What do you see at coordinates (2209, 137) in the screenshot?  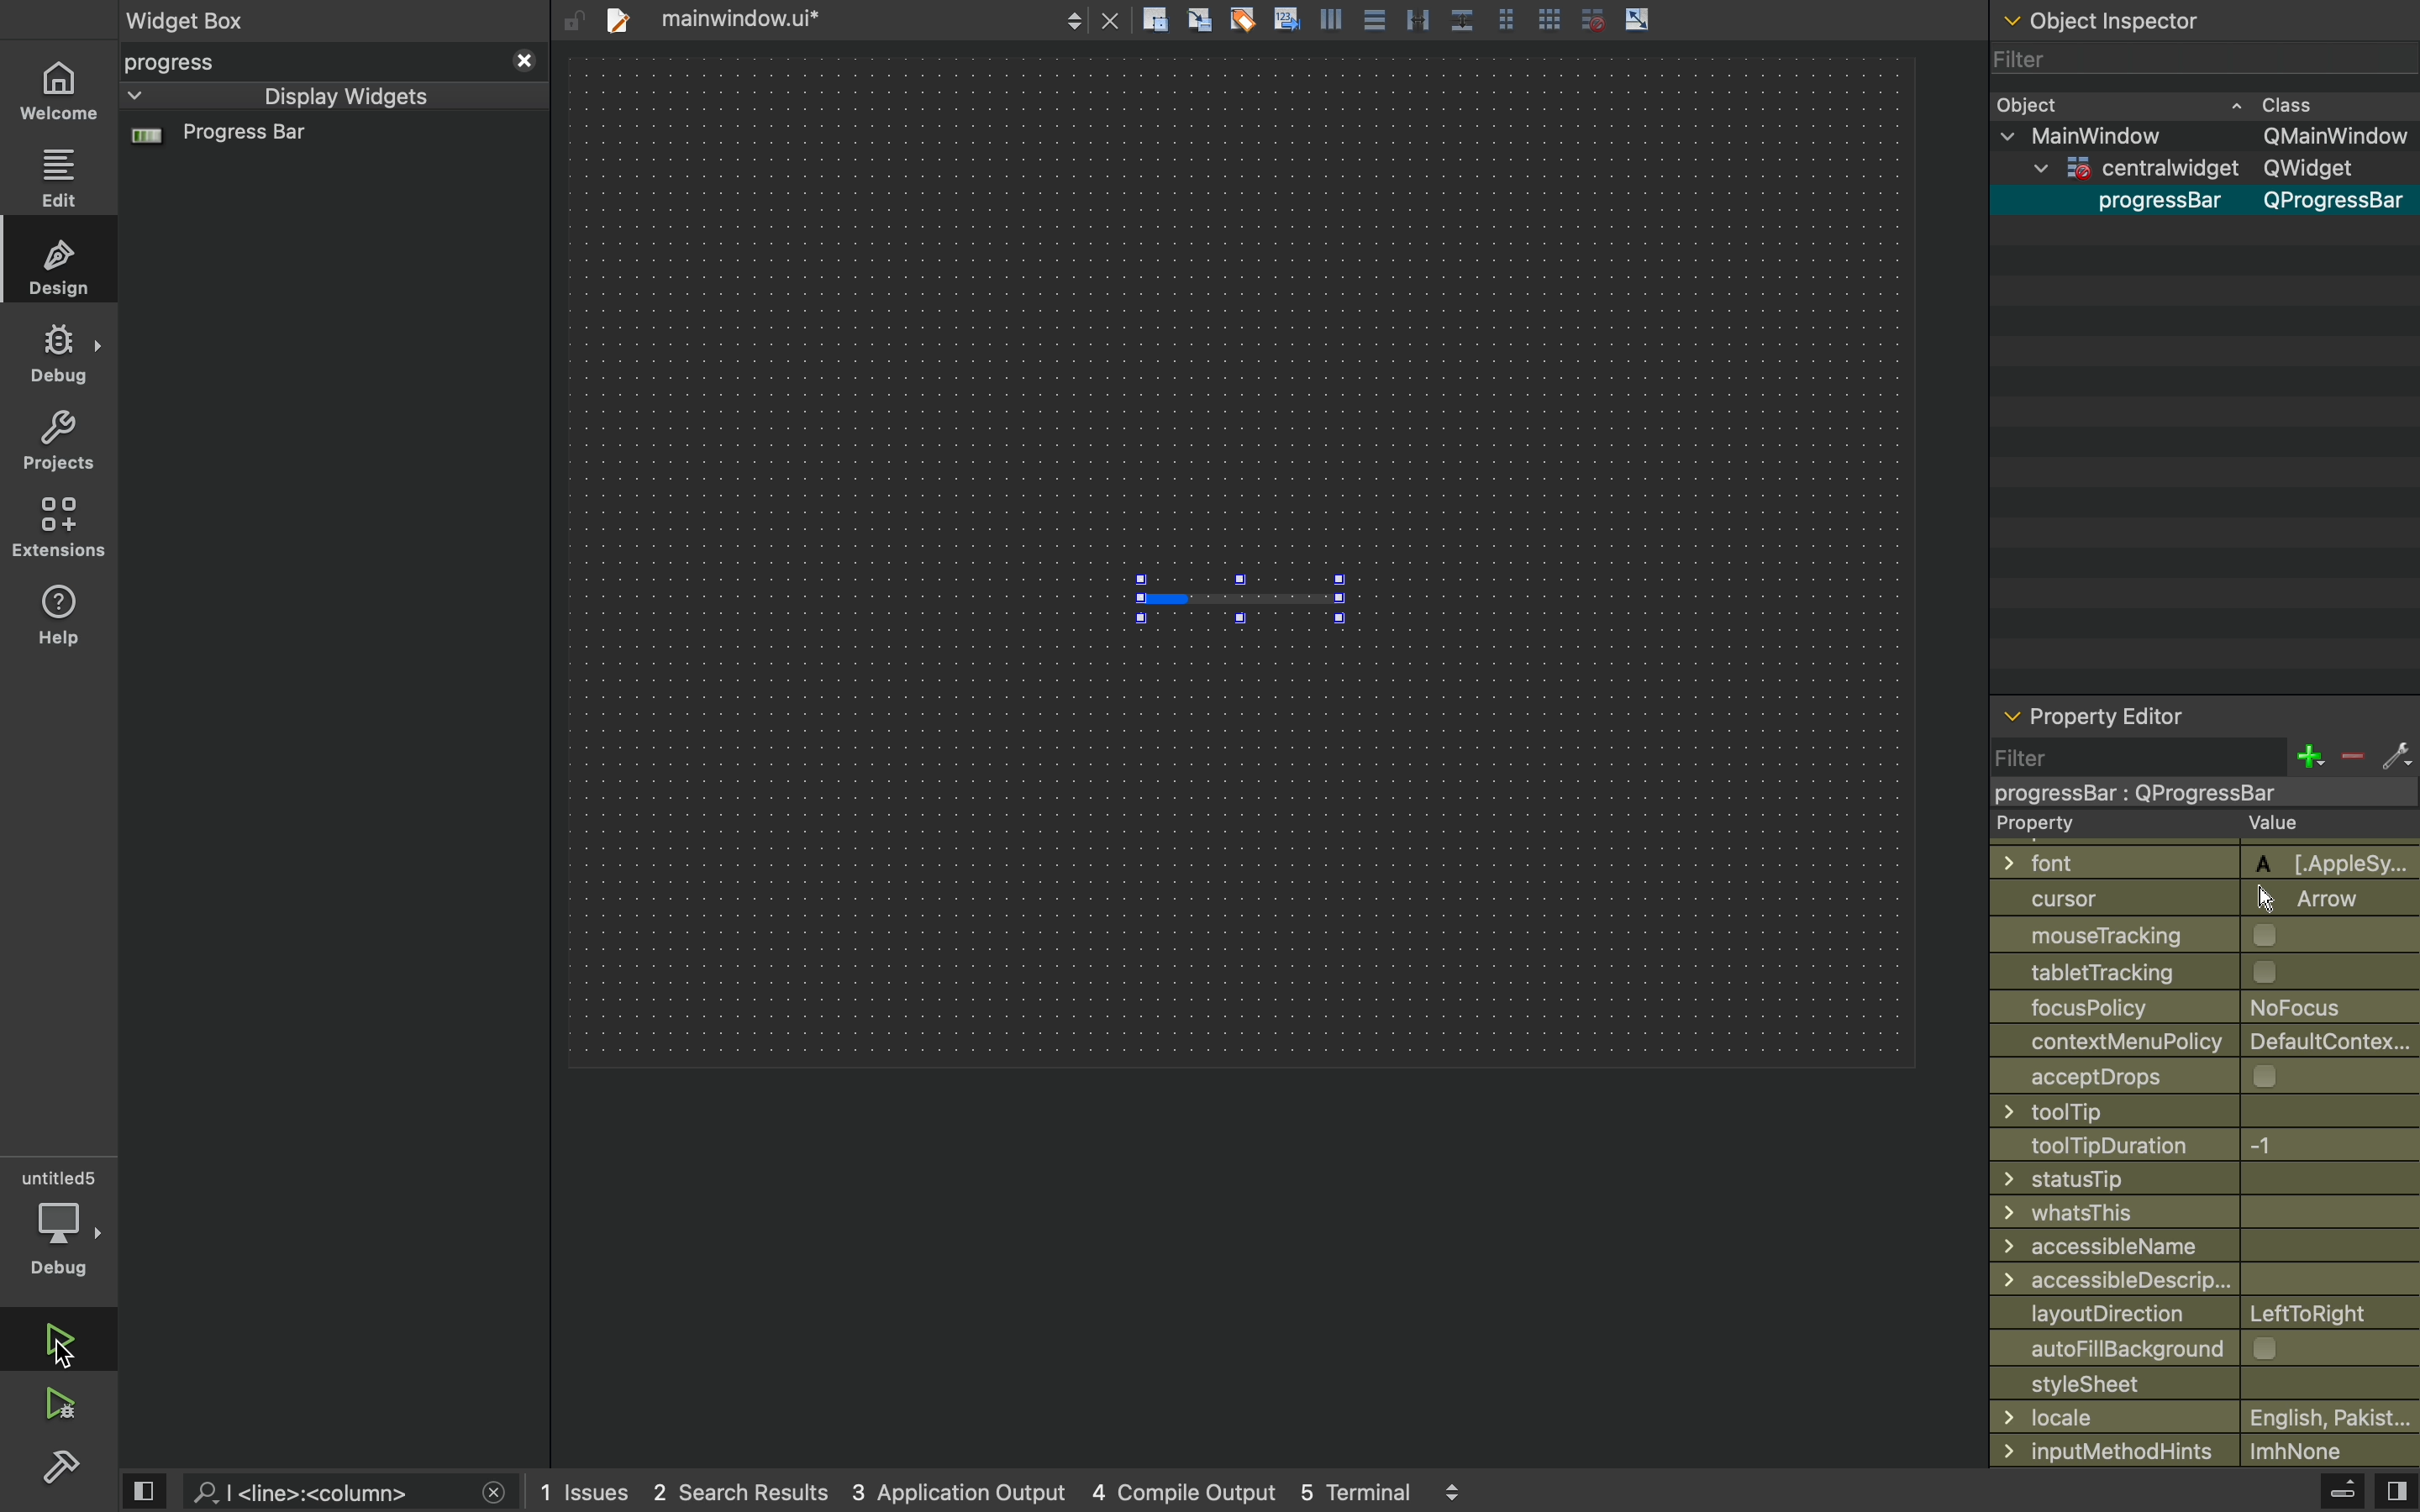 I see `mainwindow` at bounding box center [2209, 137].